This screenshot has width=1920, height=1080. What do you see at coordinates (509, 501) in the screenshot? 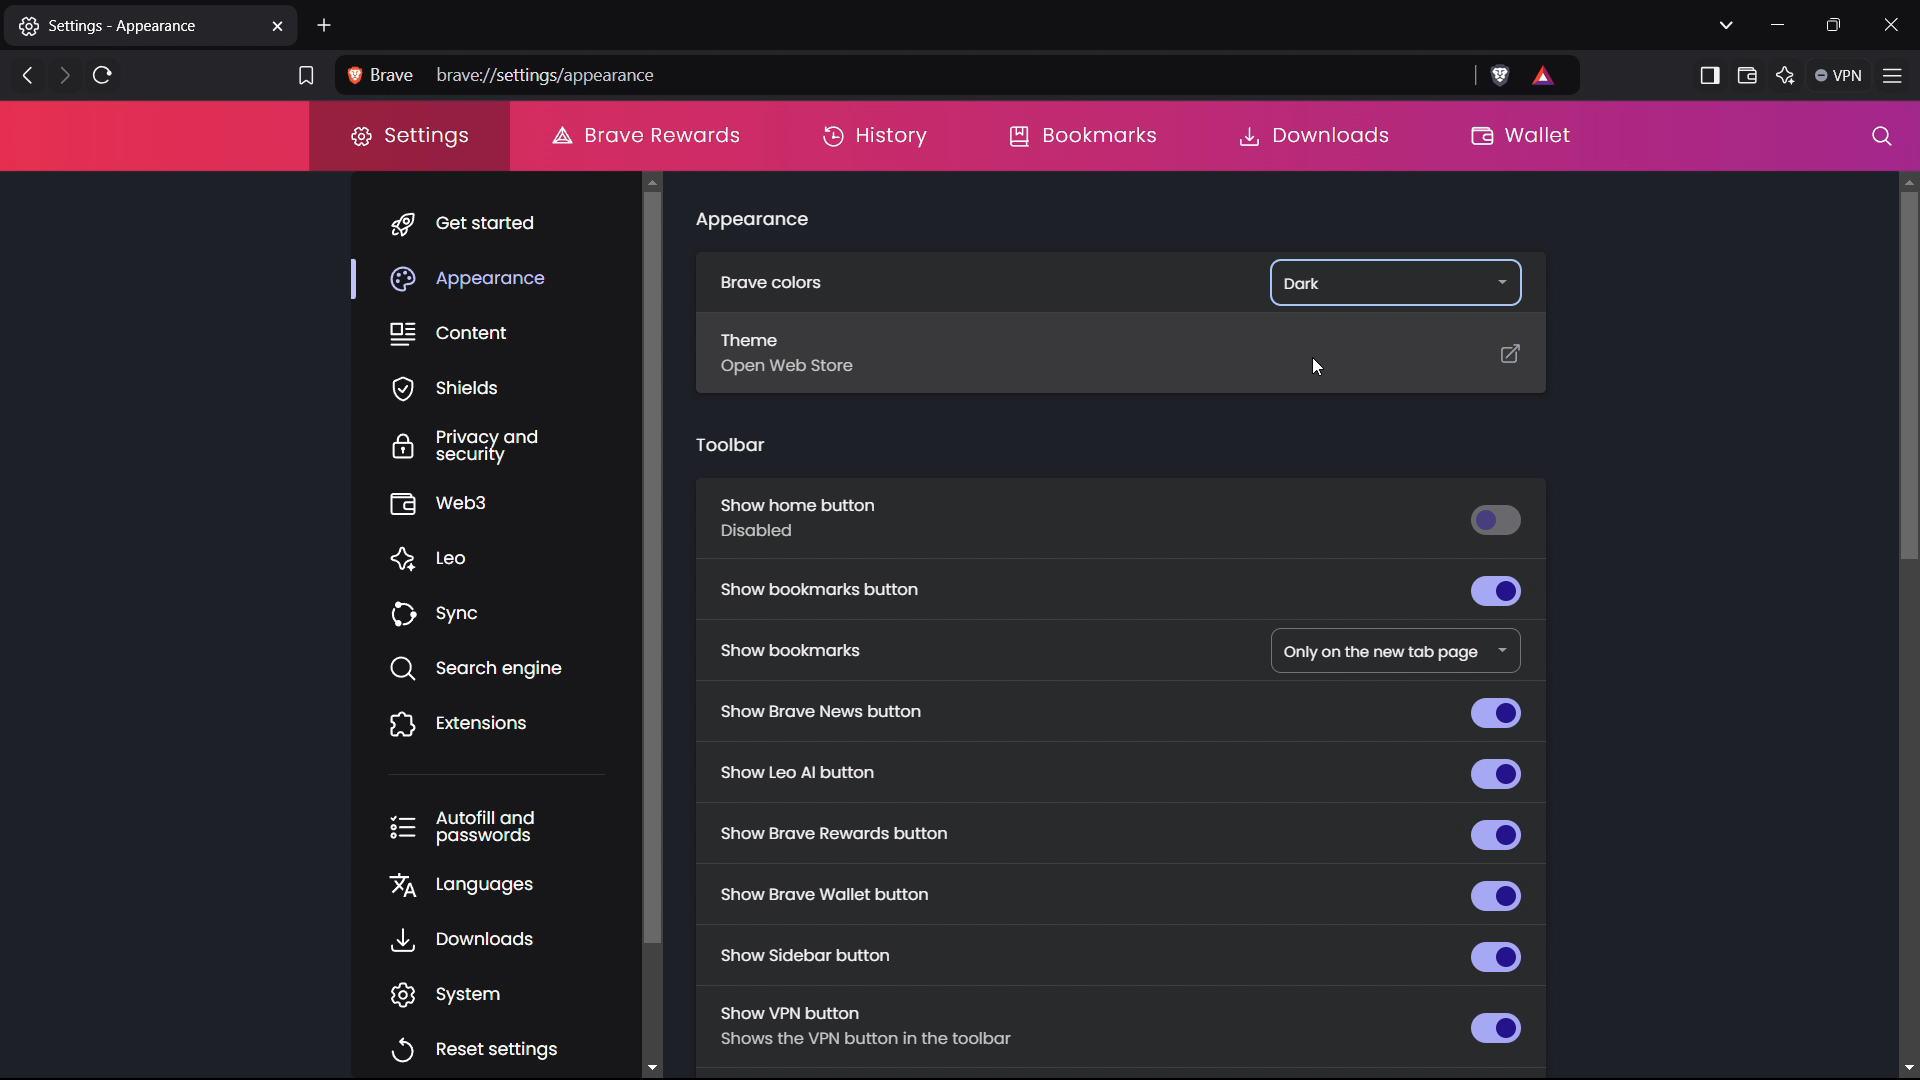
I see `web3` at bounding box center [509, 501].